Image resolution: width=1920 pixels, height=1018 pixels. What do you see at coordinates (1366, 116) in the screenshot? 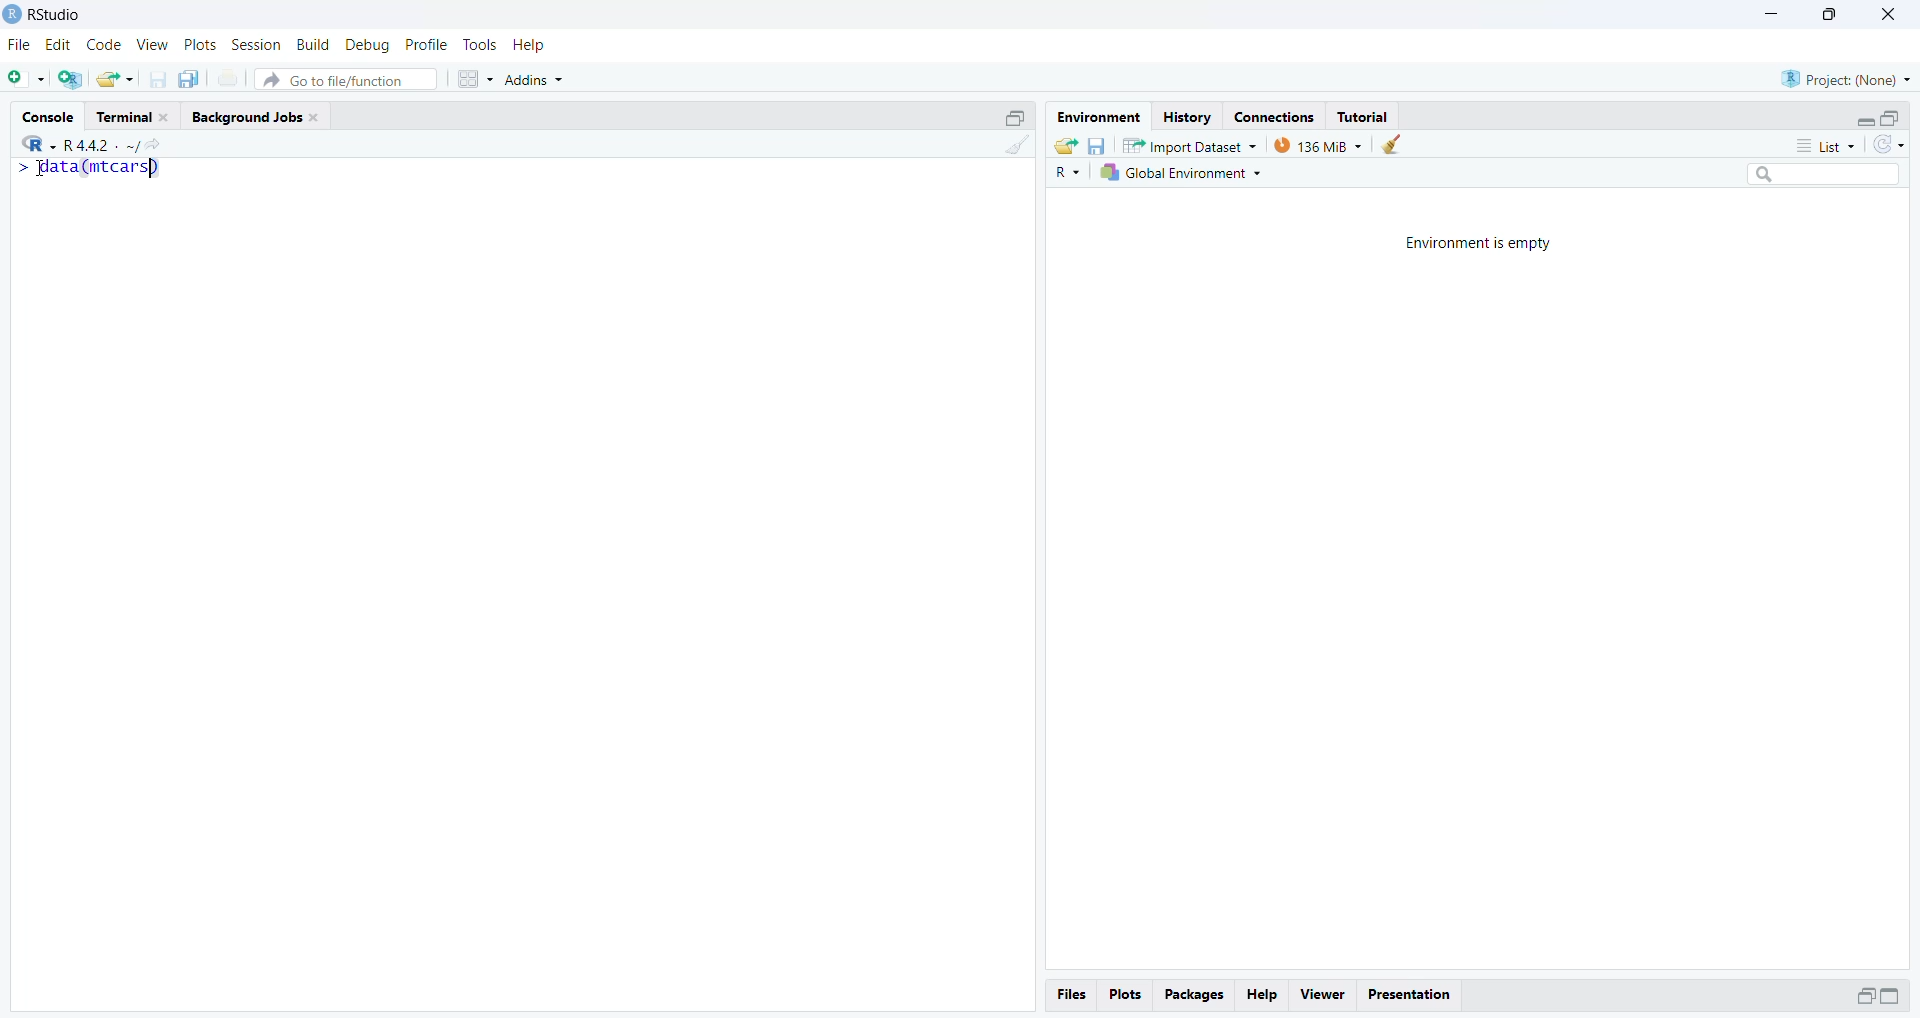
I see `Tutorial` at bounding box center [1366, 116].